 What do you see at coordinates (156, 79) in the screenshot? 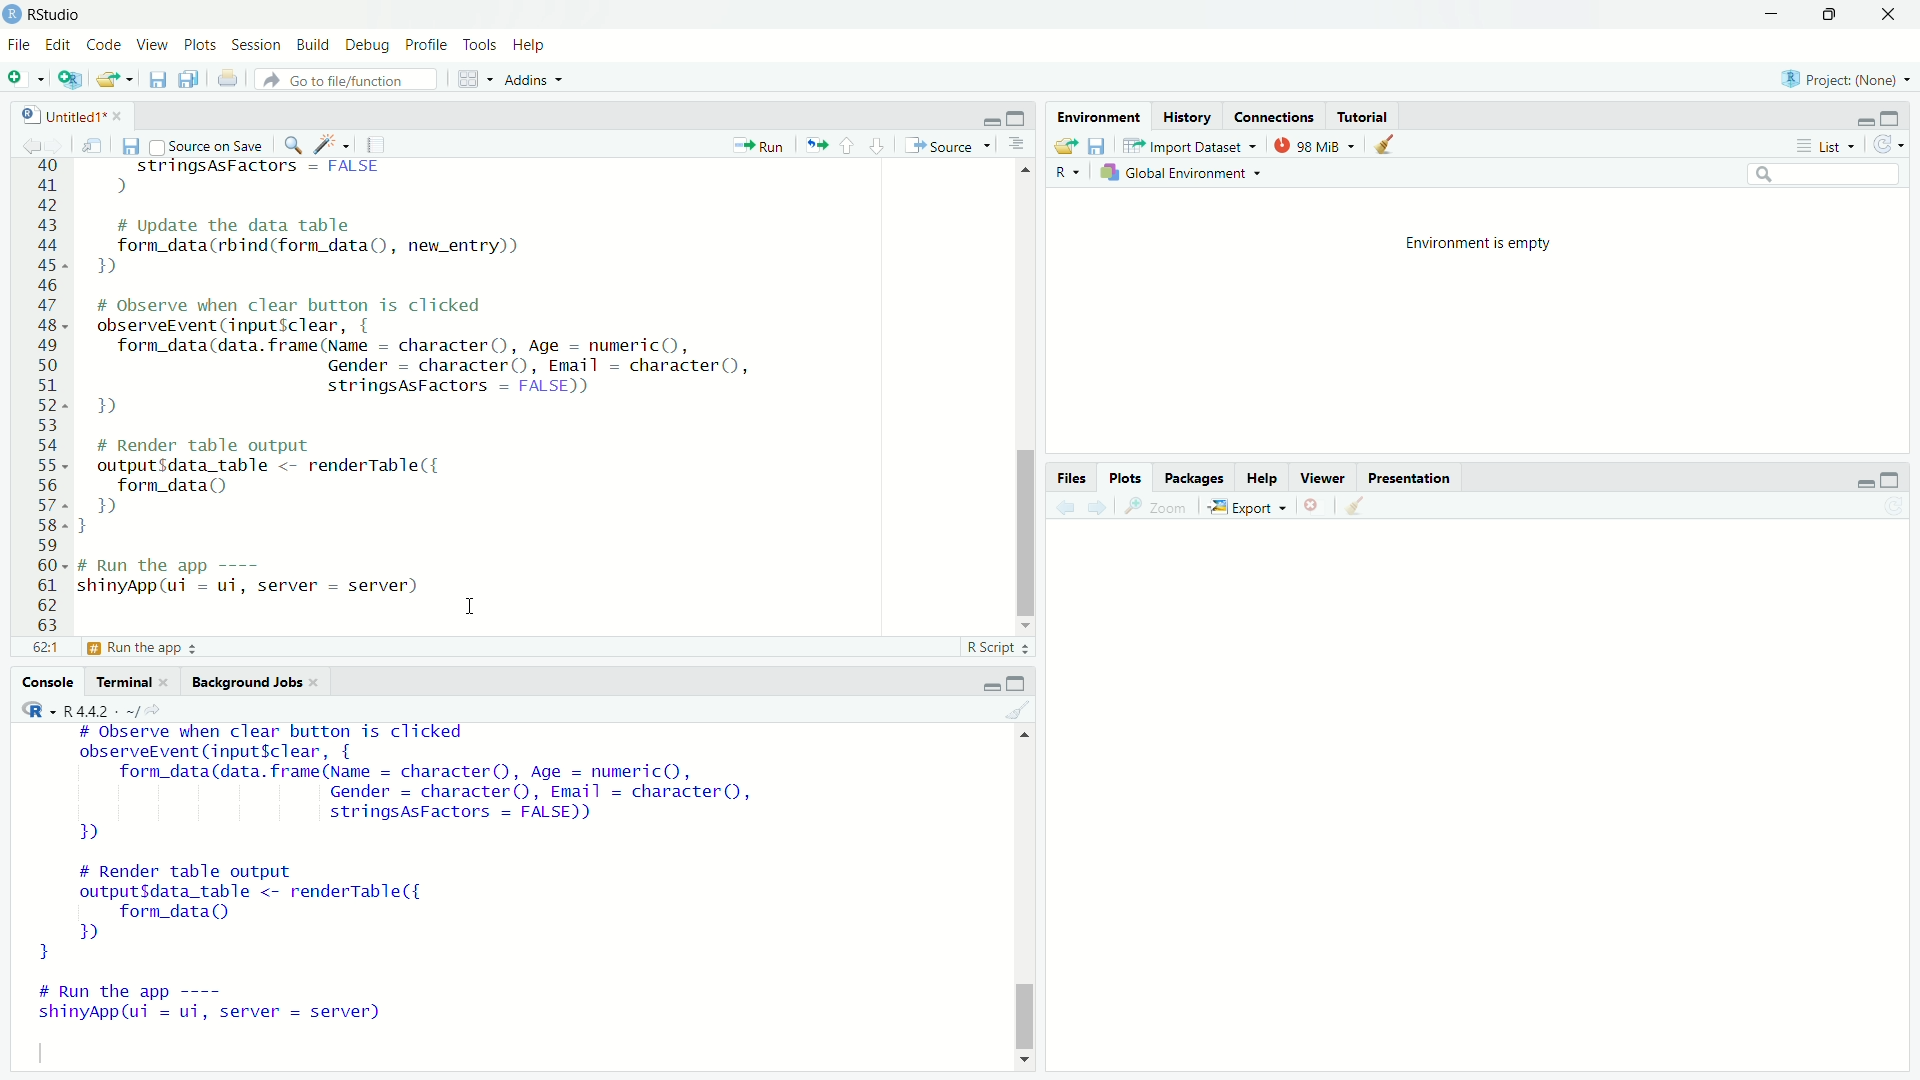
I see `save current documents` at bounding box center [156, 79].